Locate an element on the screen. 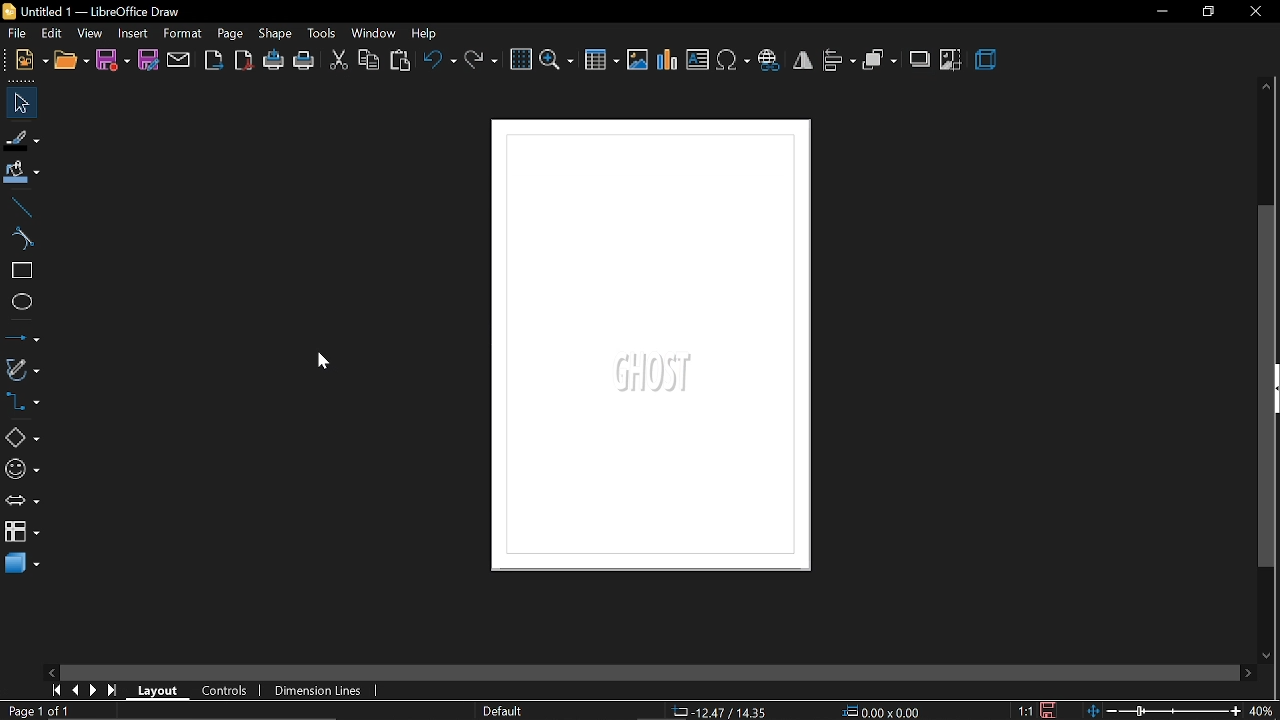  select is located at coordinates (18, 101).